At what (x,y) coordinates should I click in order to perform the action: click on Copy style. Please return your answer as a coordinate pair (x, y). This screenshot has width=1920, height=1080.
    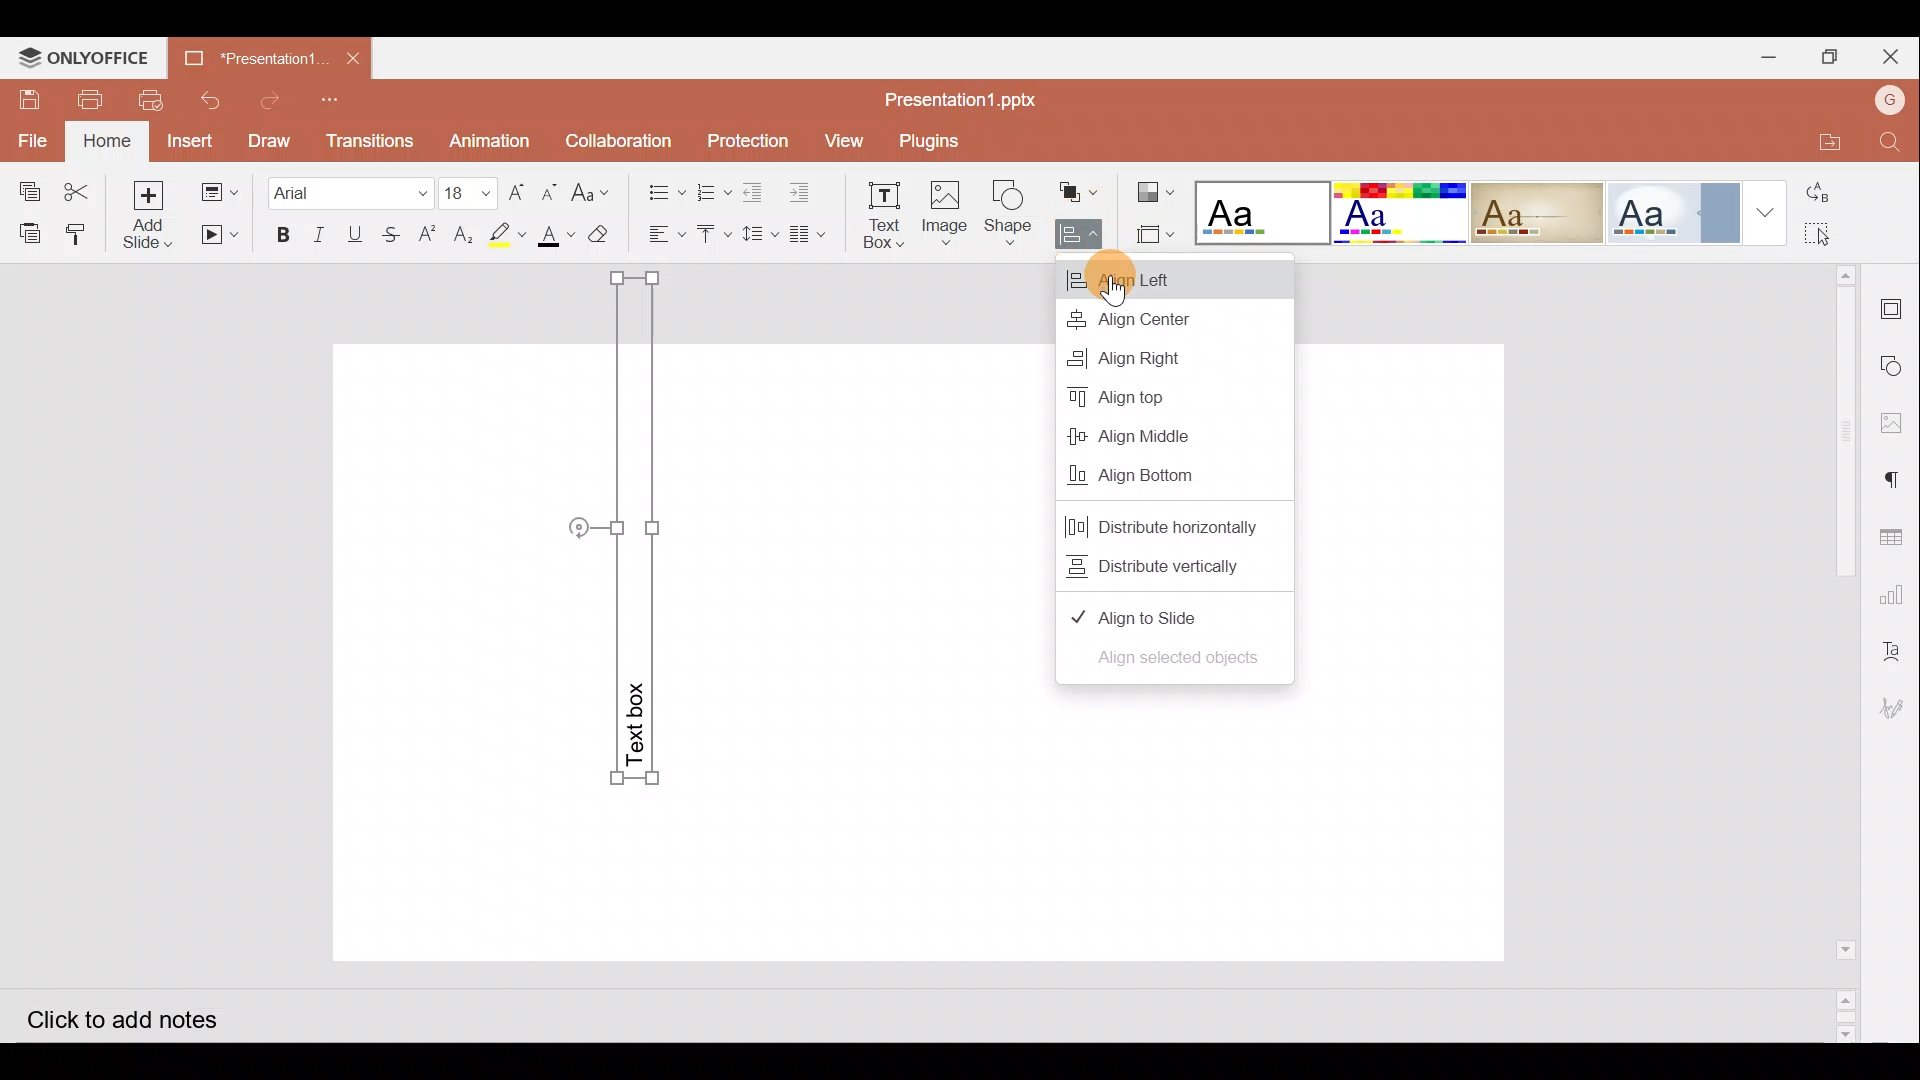
    Looking at the image, I should click on (83, 229).